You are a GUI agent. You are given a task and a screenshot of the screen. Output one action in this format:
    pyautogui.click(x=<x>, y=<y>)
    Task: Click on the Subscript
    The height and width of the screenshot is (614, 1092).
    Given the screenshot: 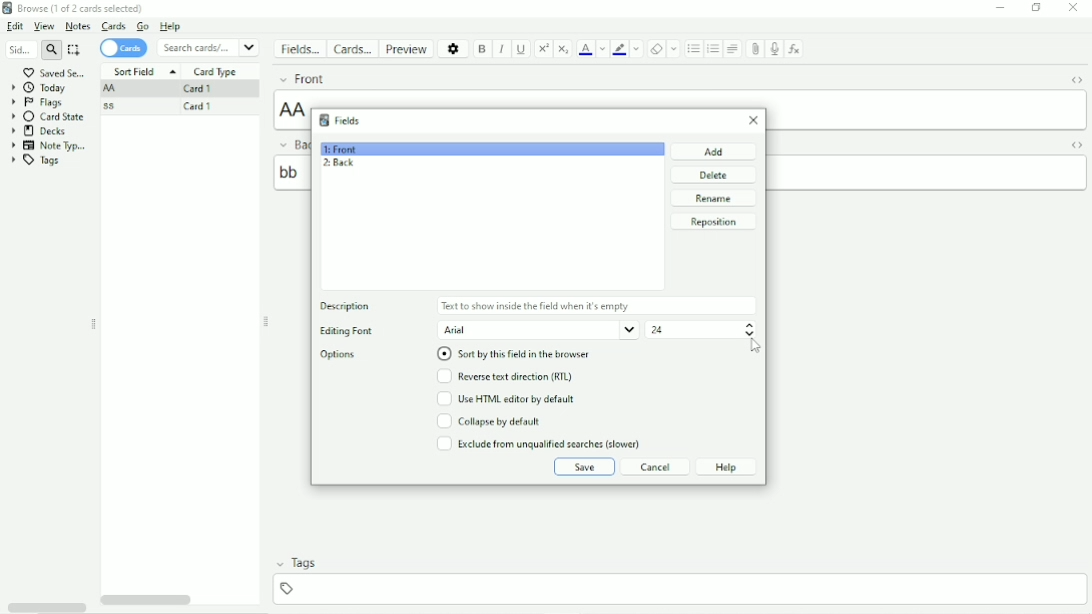 What is the action you would take?
    pyautogui.click(x=564, y=48)
    